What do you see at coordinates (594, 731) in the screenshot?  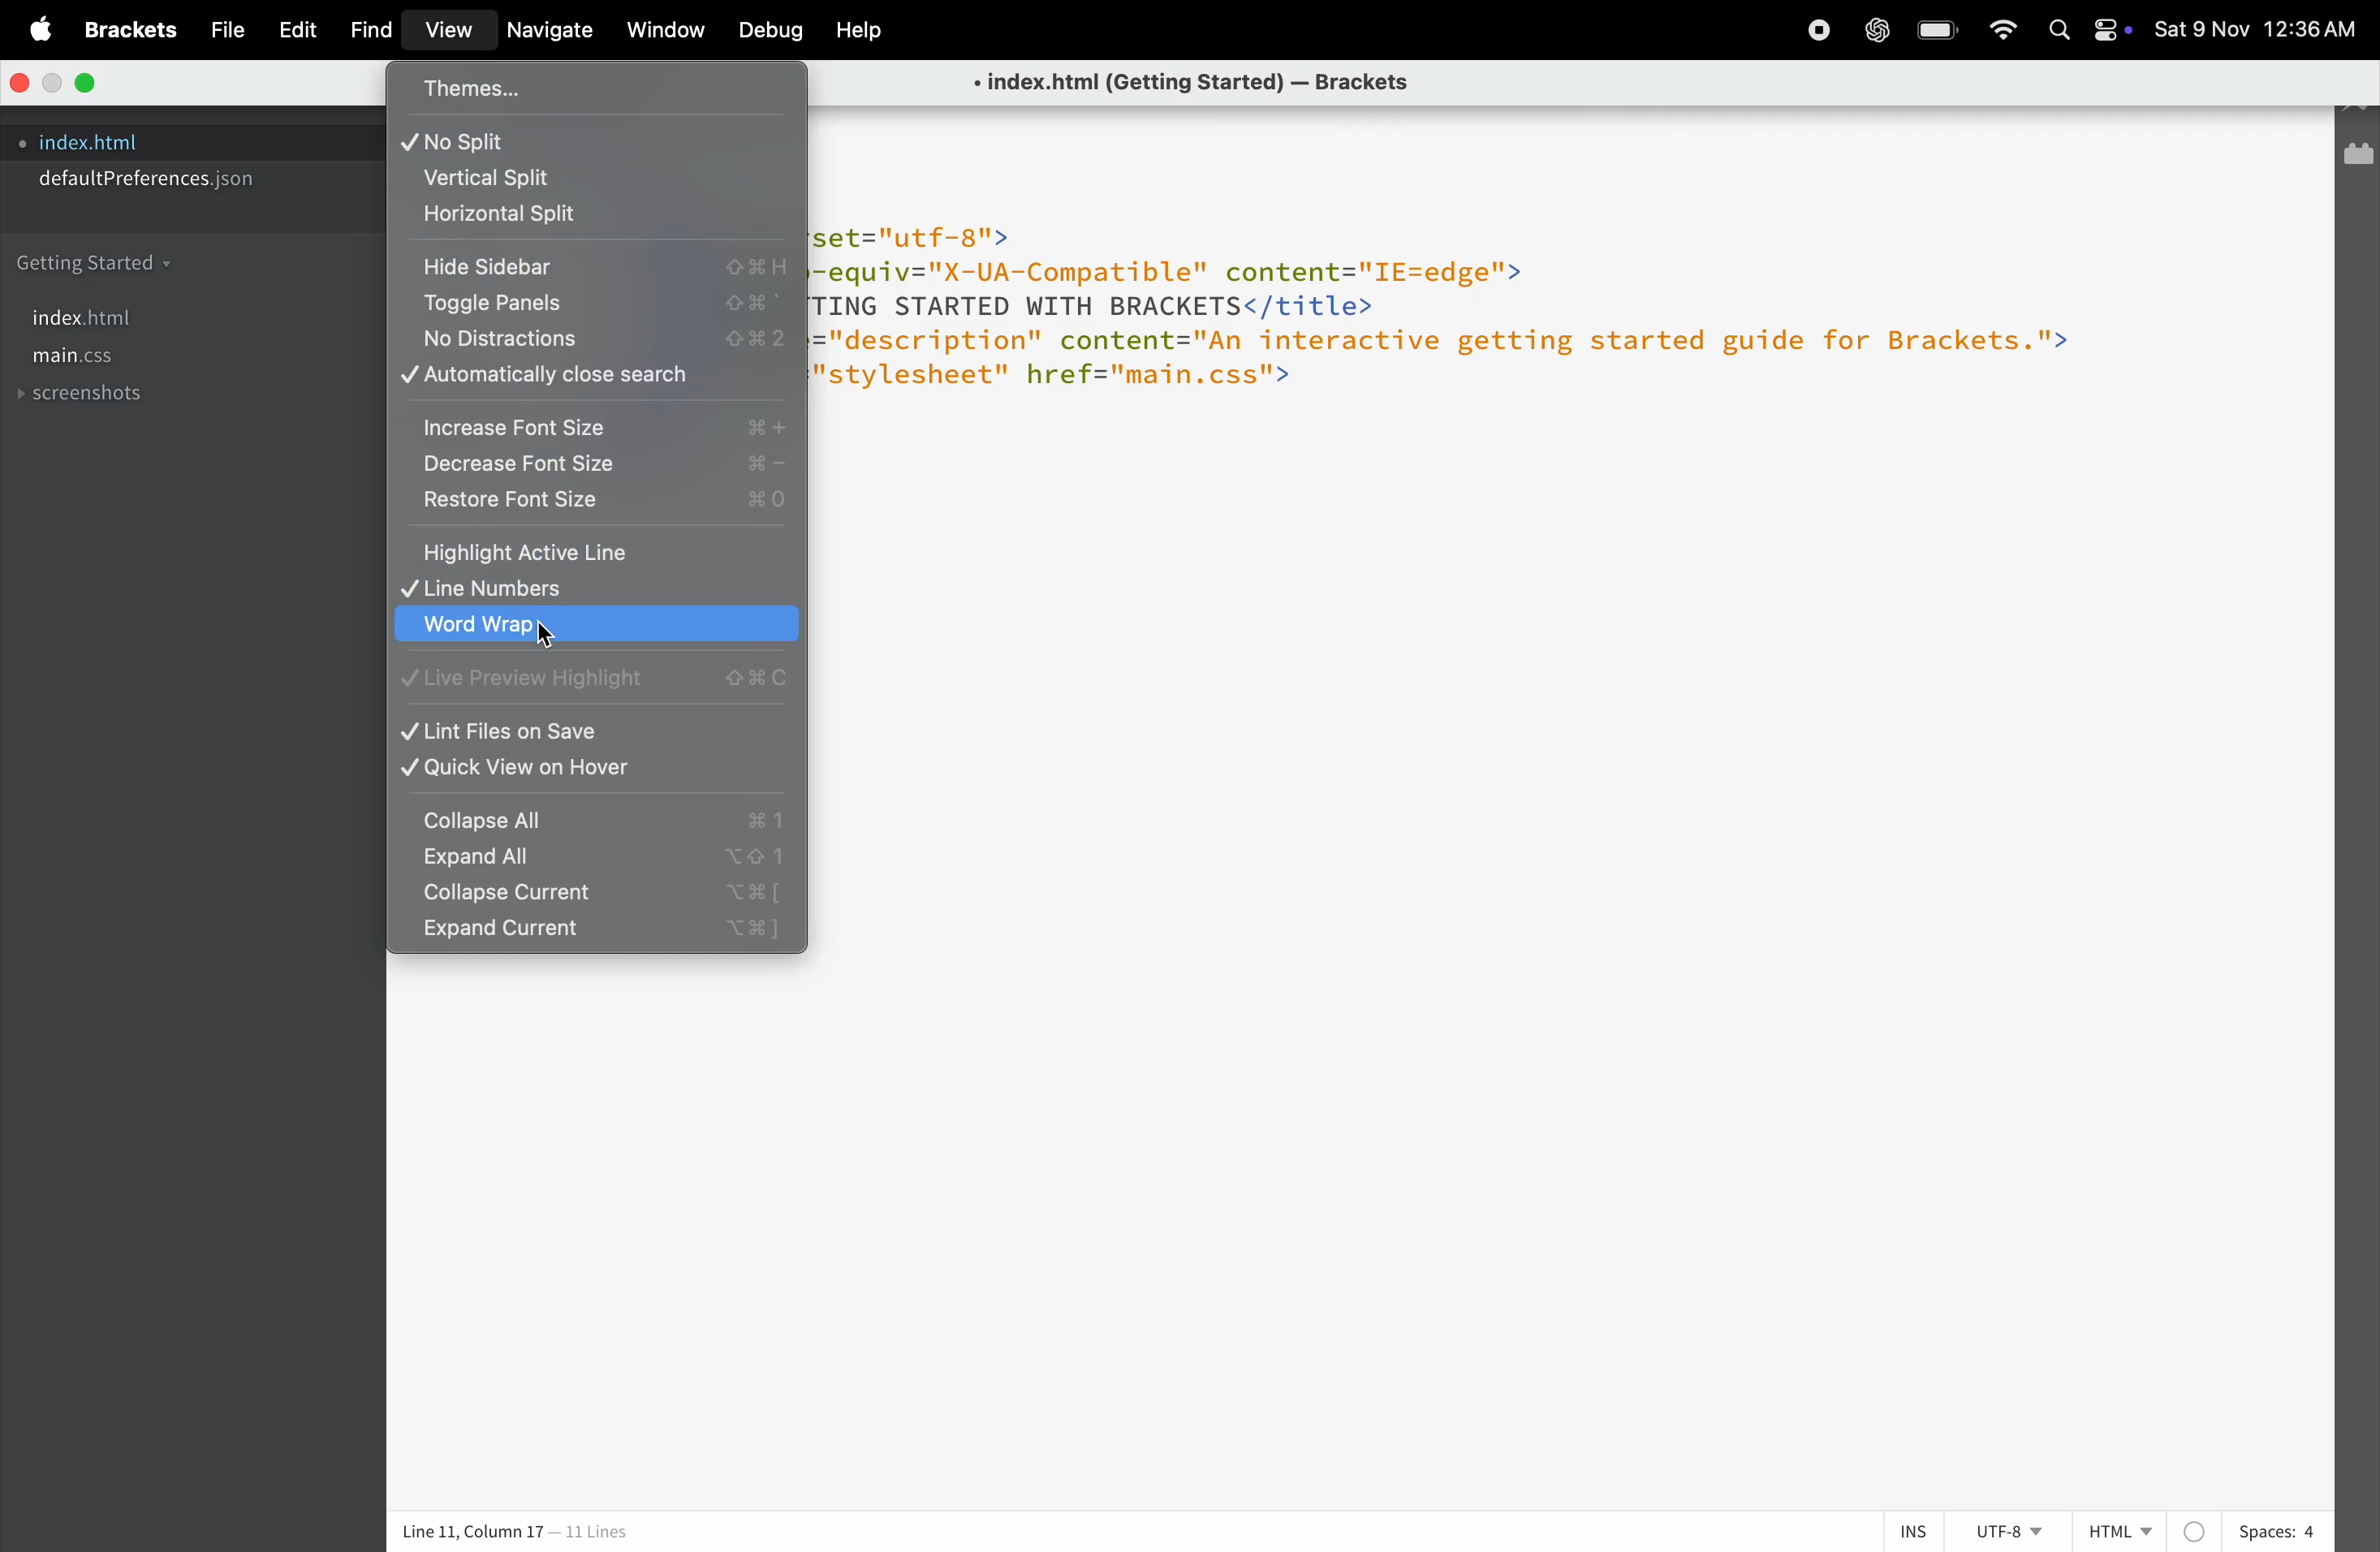 I see `lint files on save` at bounding box center [594, 731].